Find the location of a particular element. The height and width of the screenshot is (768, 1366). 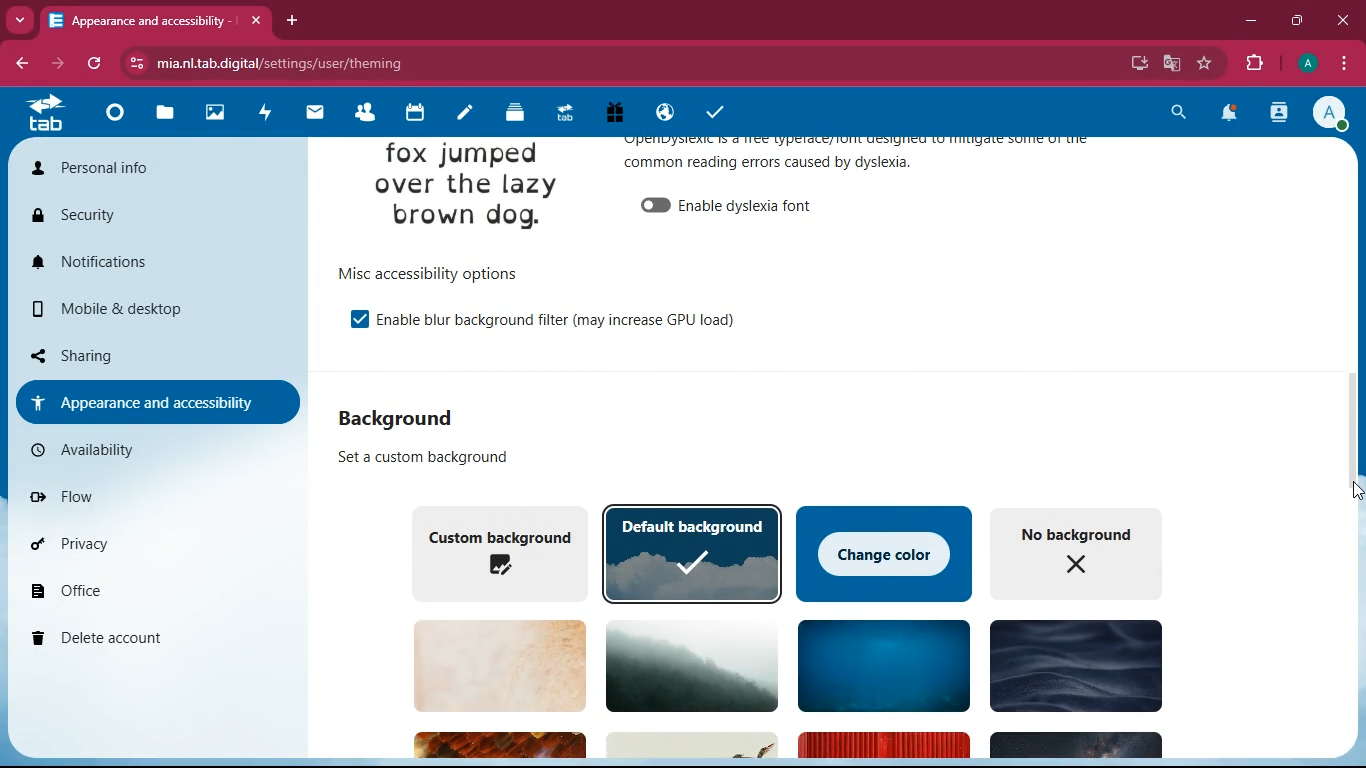

security is located at coordinates (153, 218).